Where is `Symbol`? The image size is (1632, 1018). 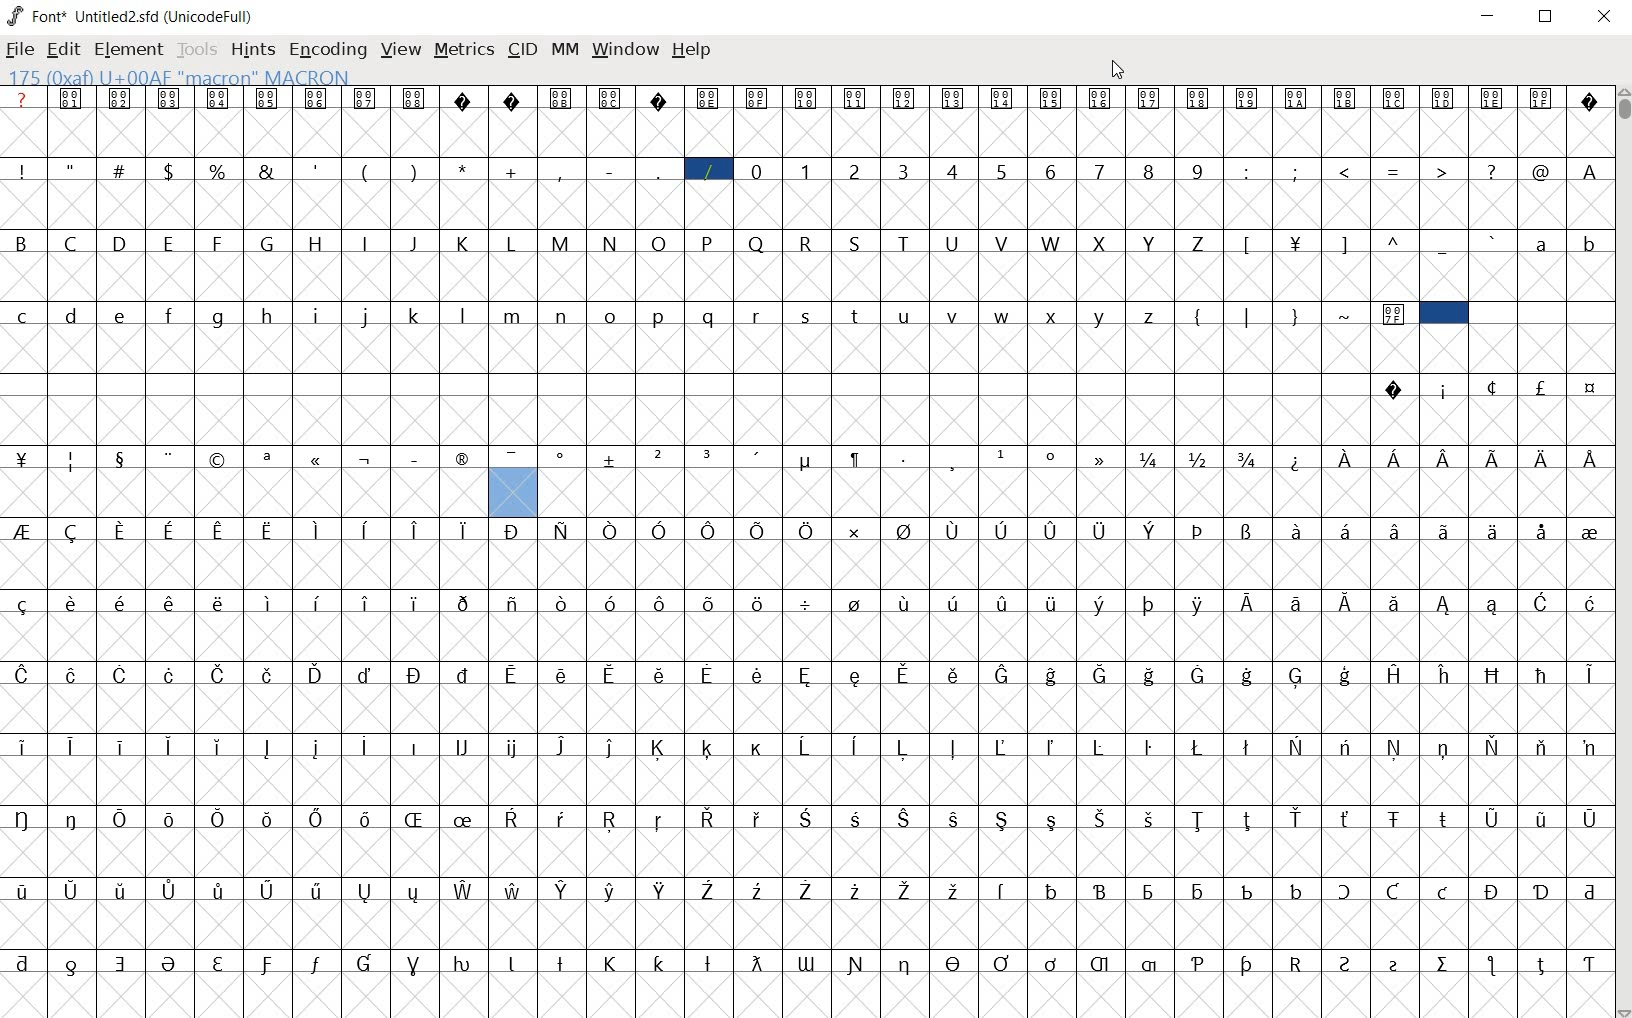
Symbol is located at coordinates (75, 673).